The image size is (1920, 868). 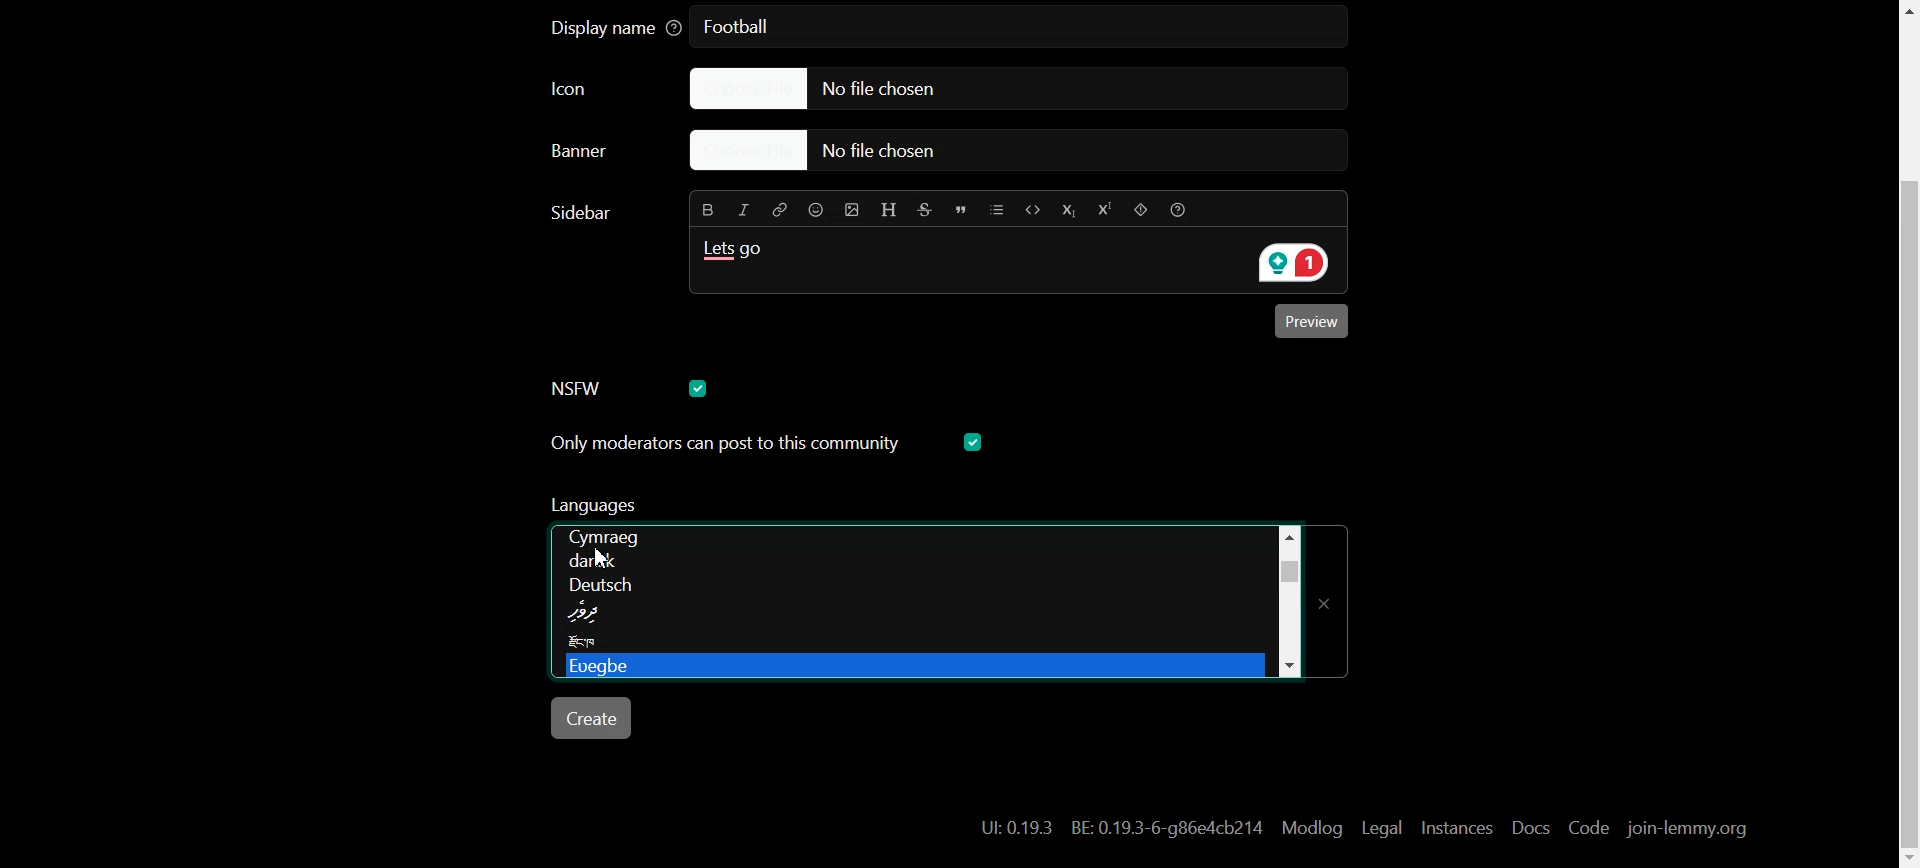 I want to click on Italic, so click(x=745, y=208).